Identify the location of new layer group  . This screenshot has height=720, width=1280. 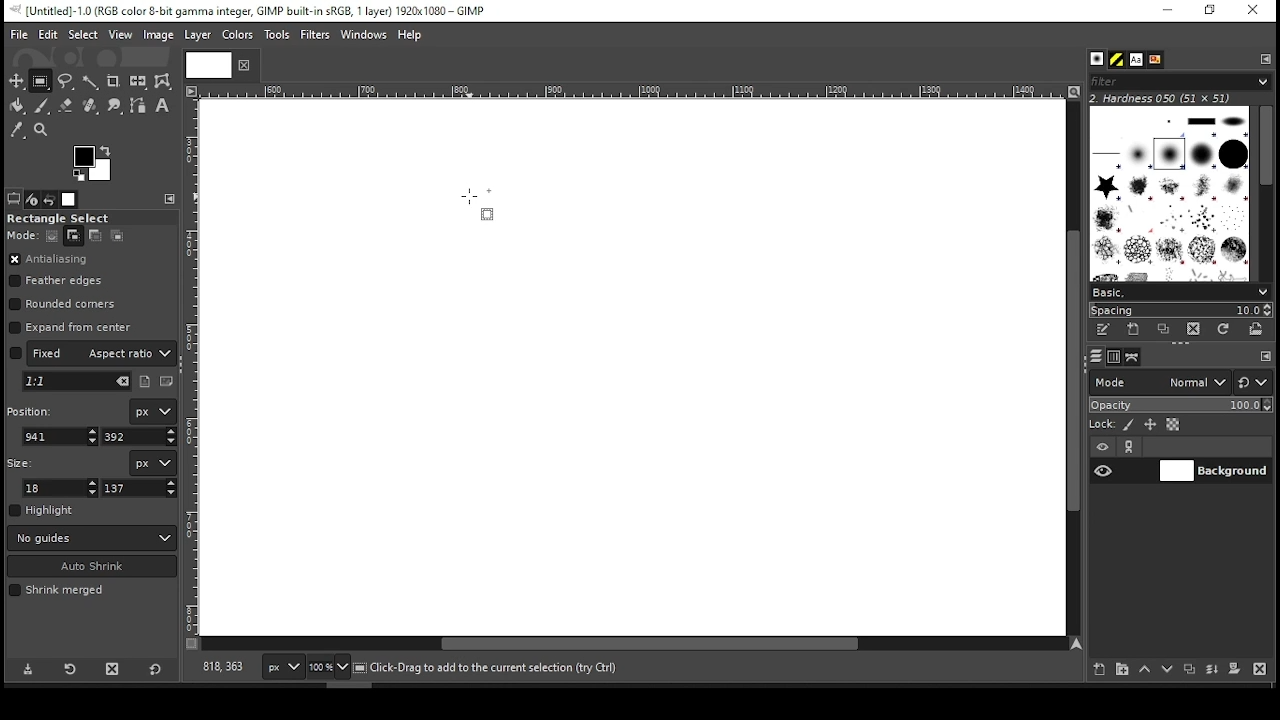
(1121, 669).